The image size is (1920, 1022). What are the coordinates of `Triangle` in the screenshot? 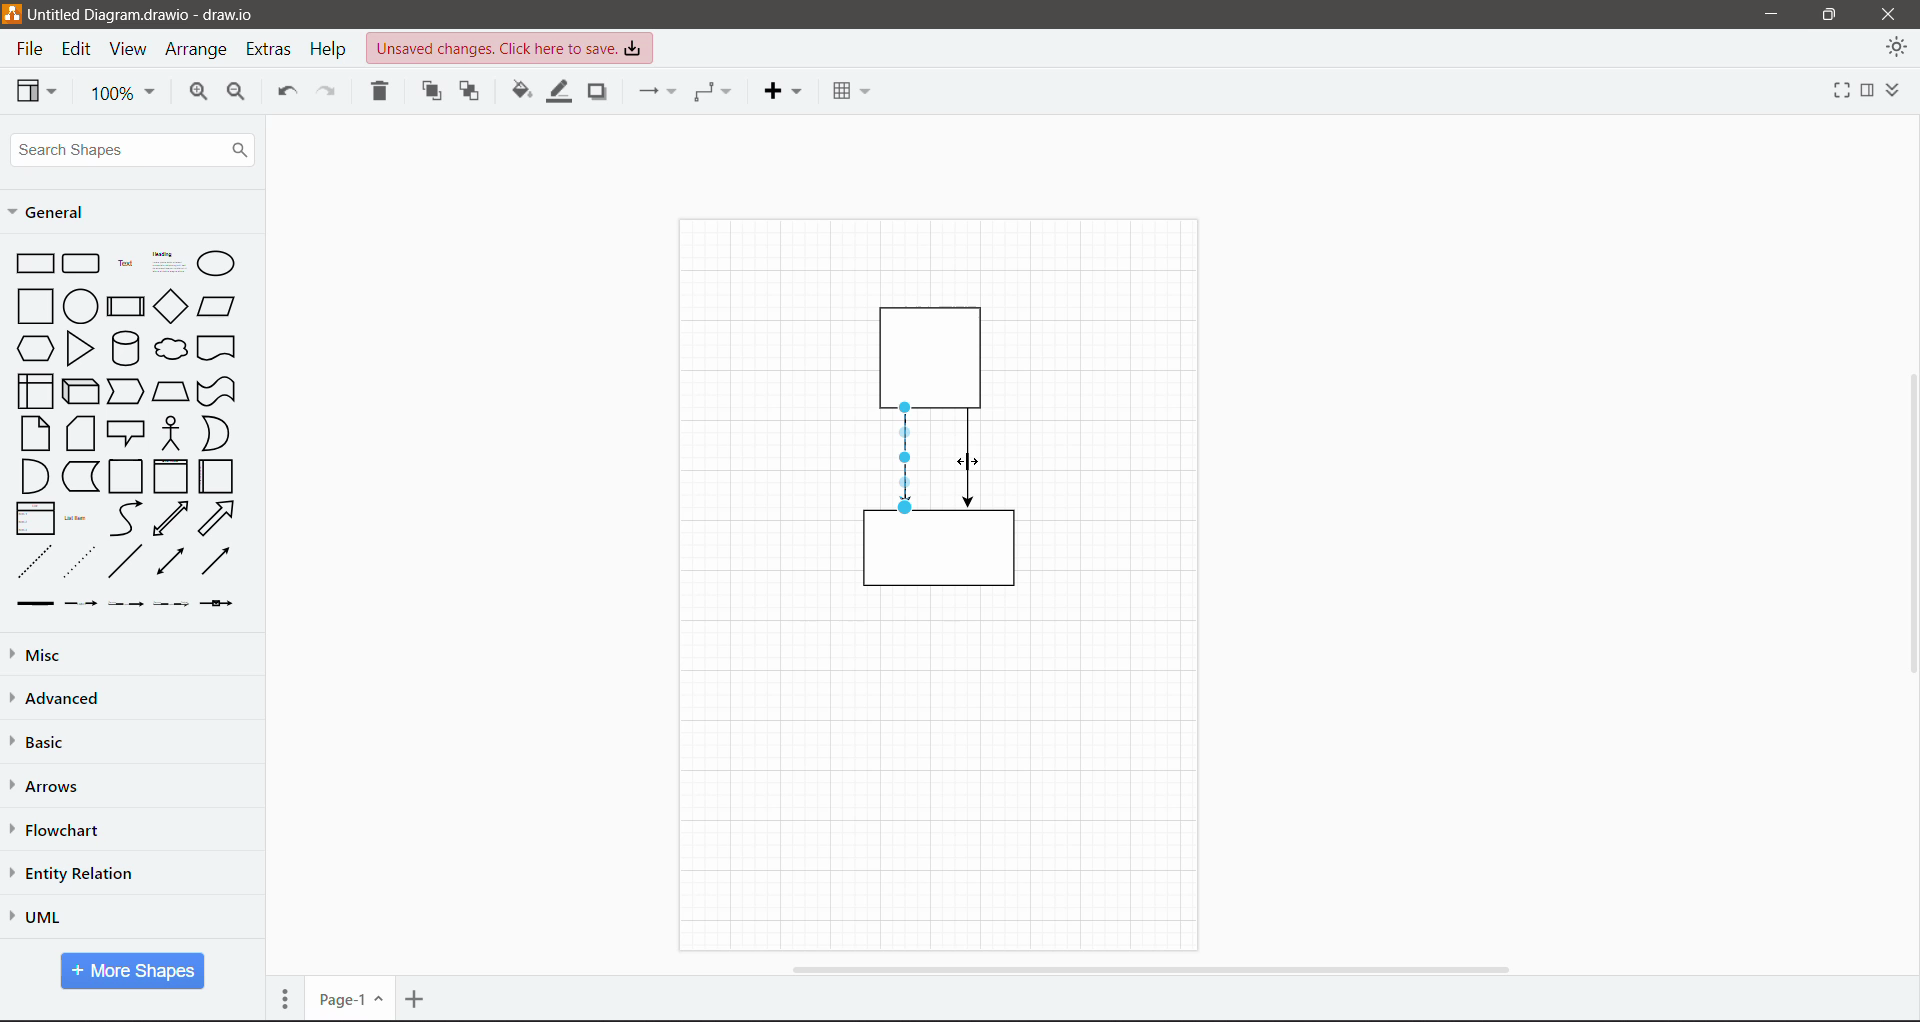 It's located at (80, 348).